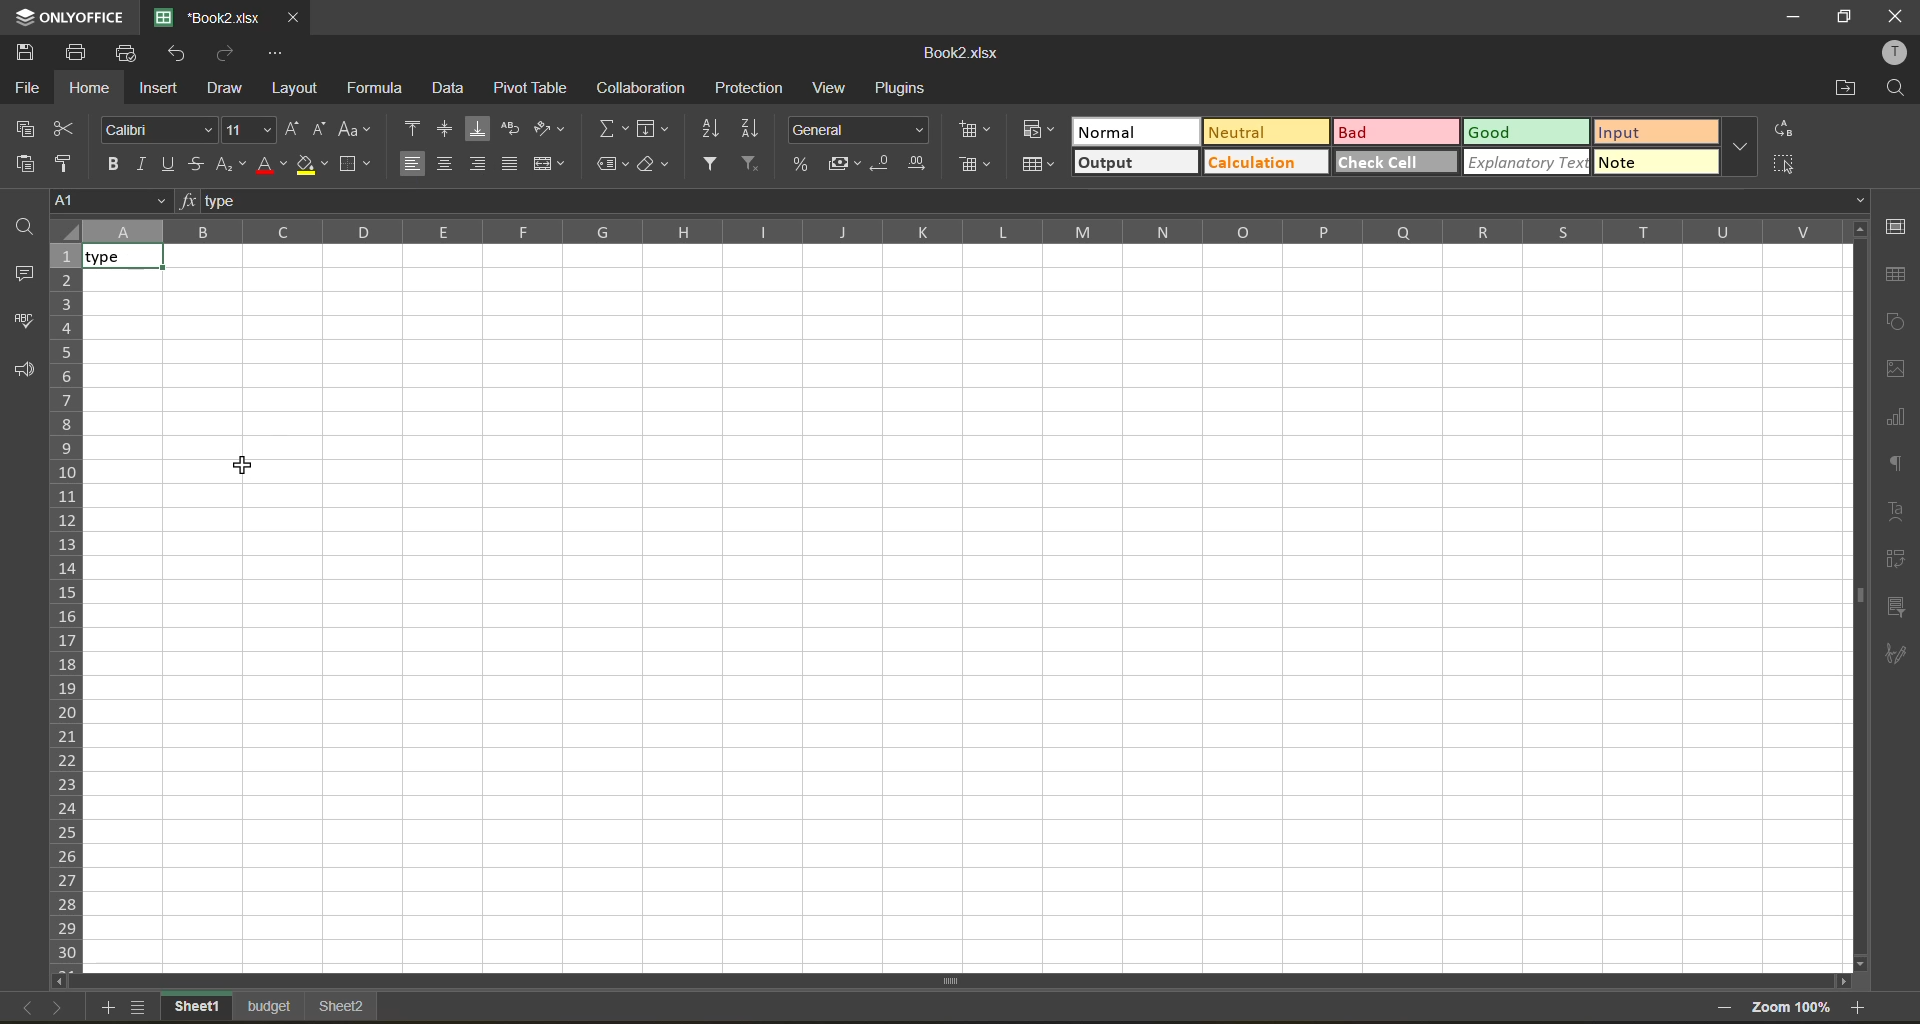 Image resolution: width=1920 pixels, height=1024 pixels. Describe the element at coordinates (160, 85) in the screenshot. I see `insert` at that location.